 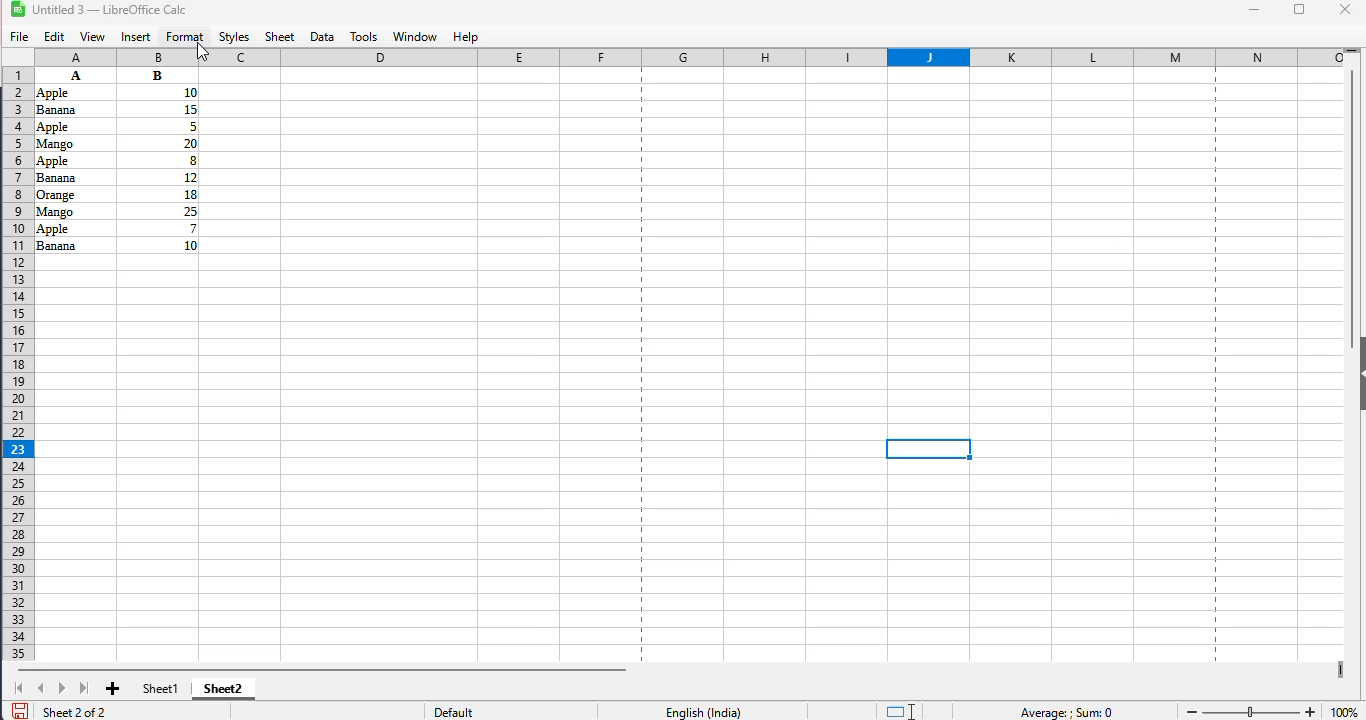 What do you see at coordinates (280, 37) in the screenshot?
I see `sheet` at bounding box center [280, 37].